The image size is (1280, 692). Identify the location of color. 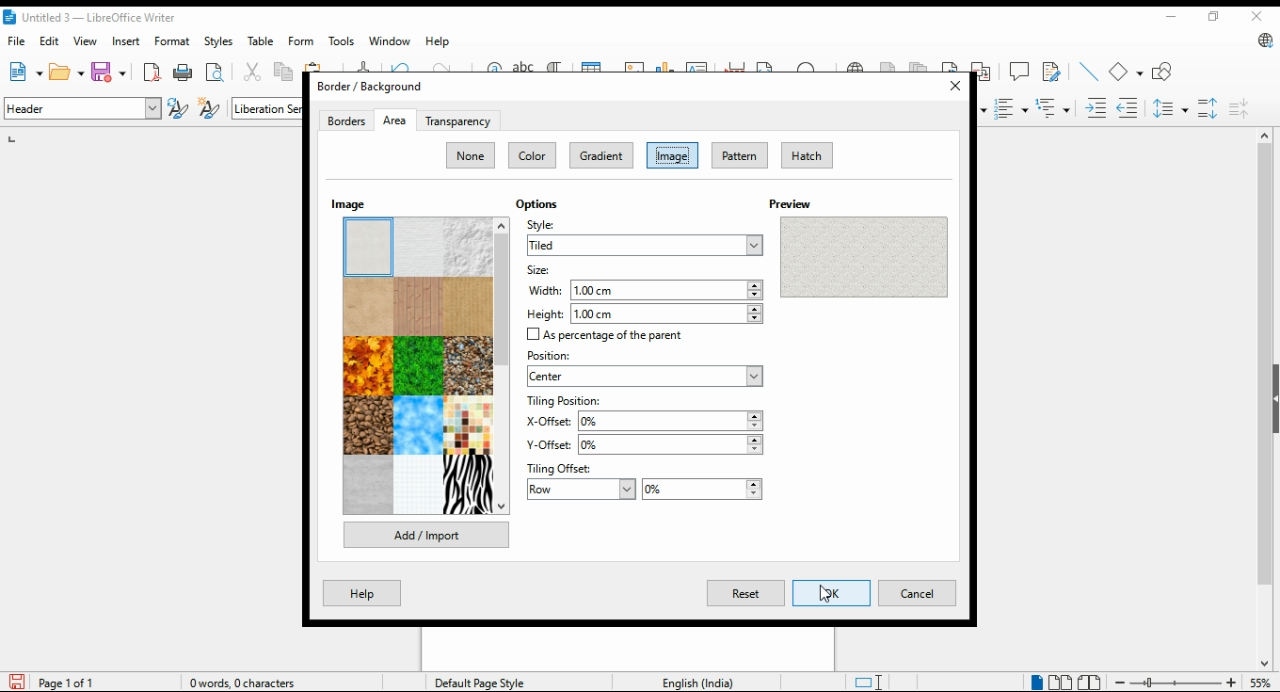
(530, 156).